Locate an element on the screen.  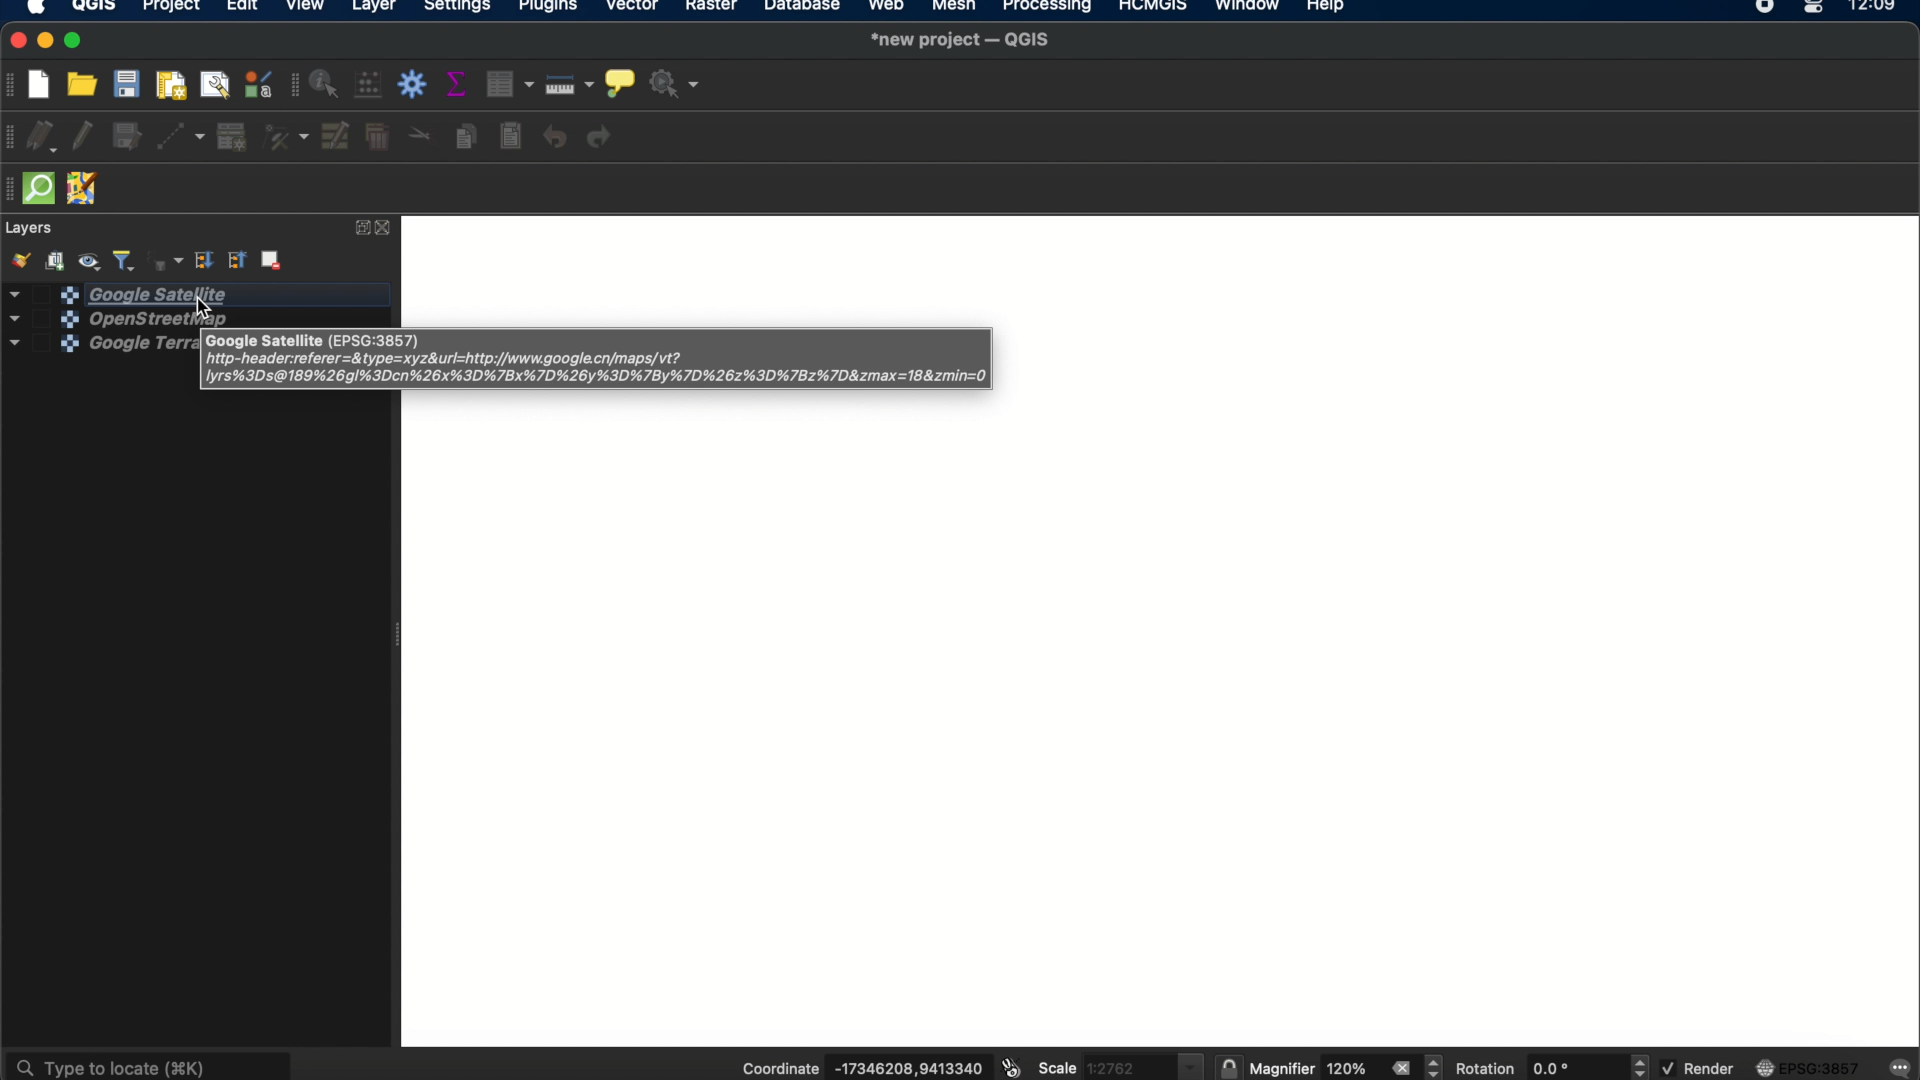
filter legend is located at coordinates (125, 259).